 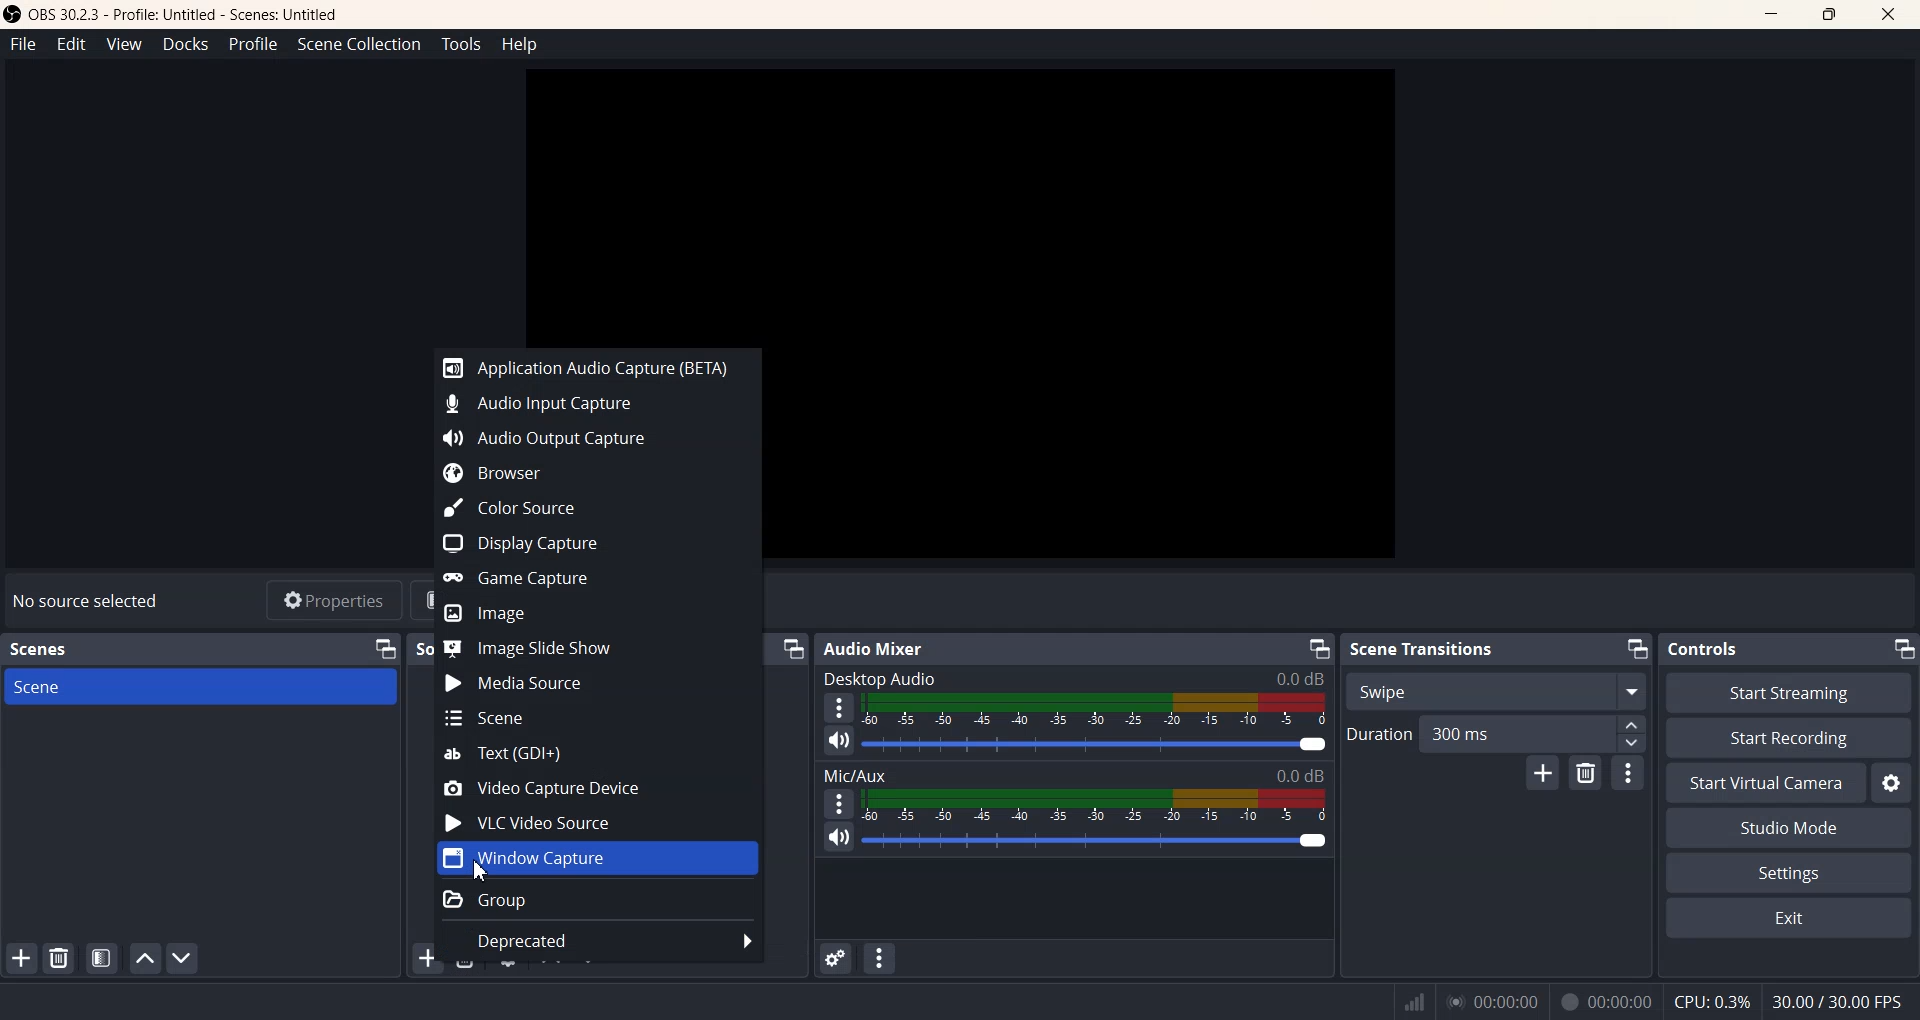 I want to click on Color Source, so click(x=593, y=506).